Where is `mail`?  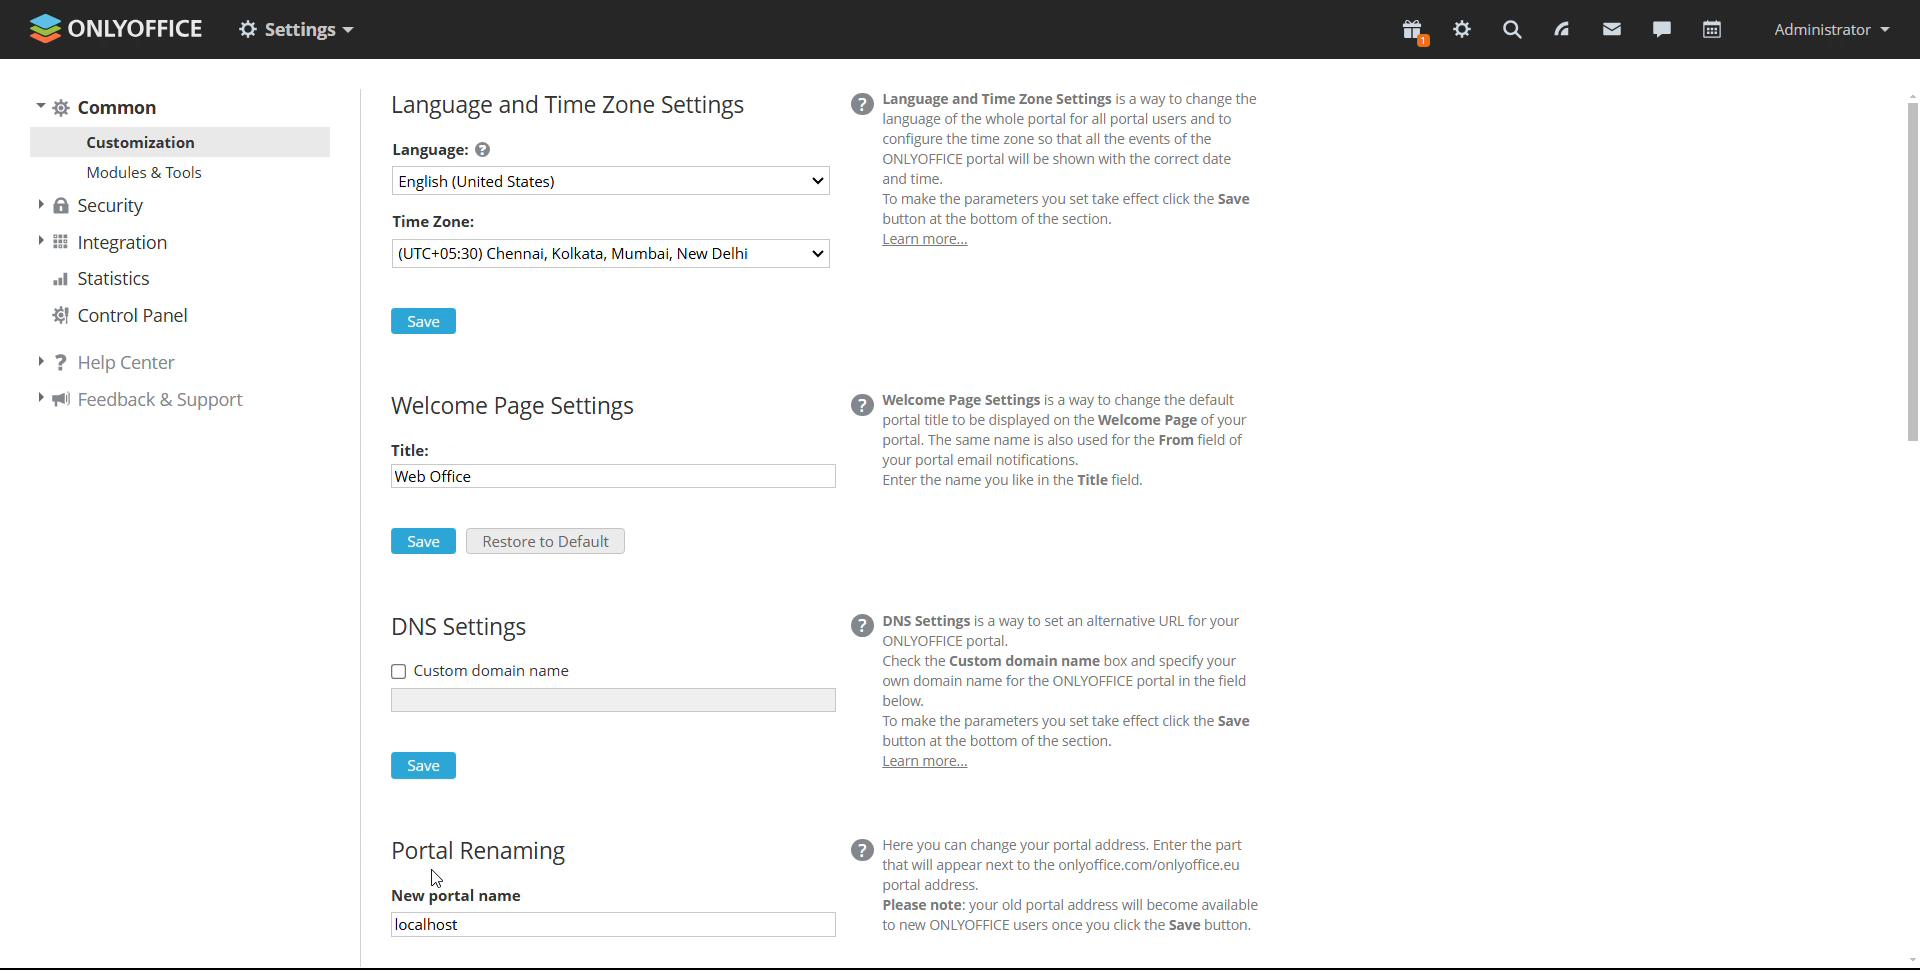
mail is located at coordinates (1612, 29).